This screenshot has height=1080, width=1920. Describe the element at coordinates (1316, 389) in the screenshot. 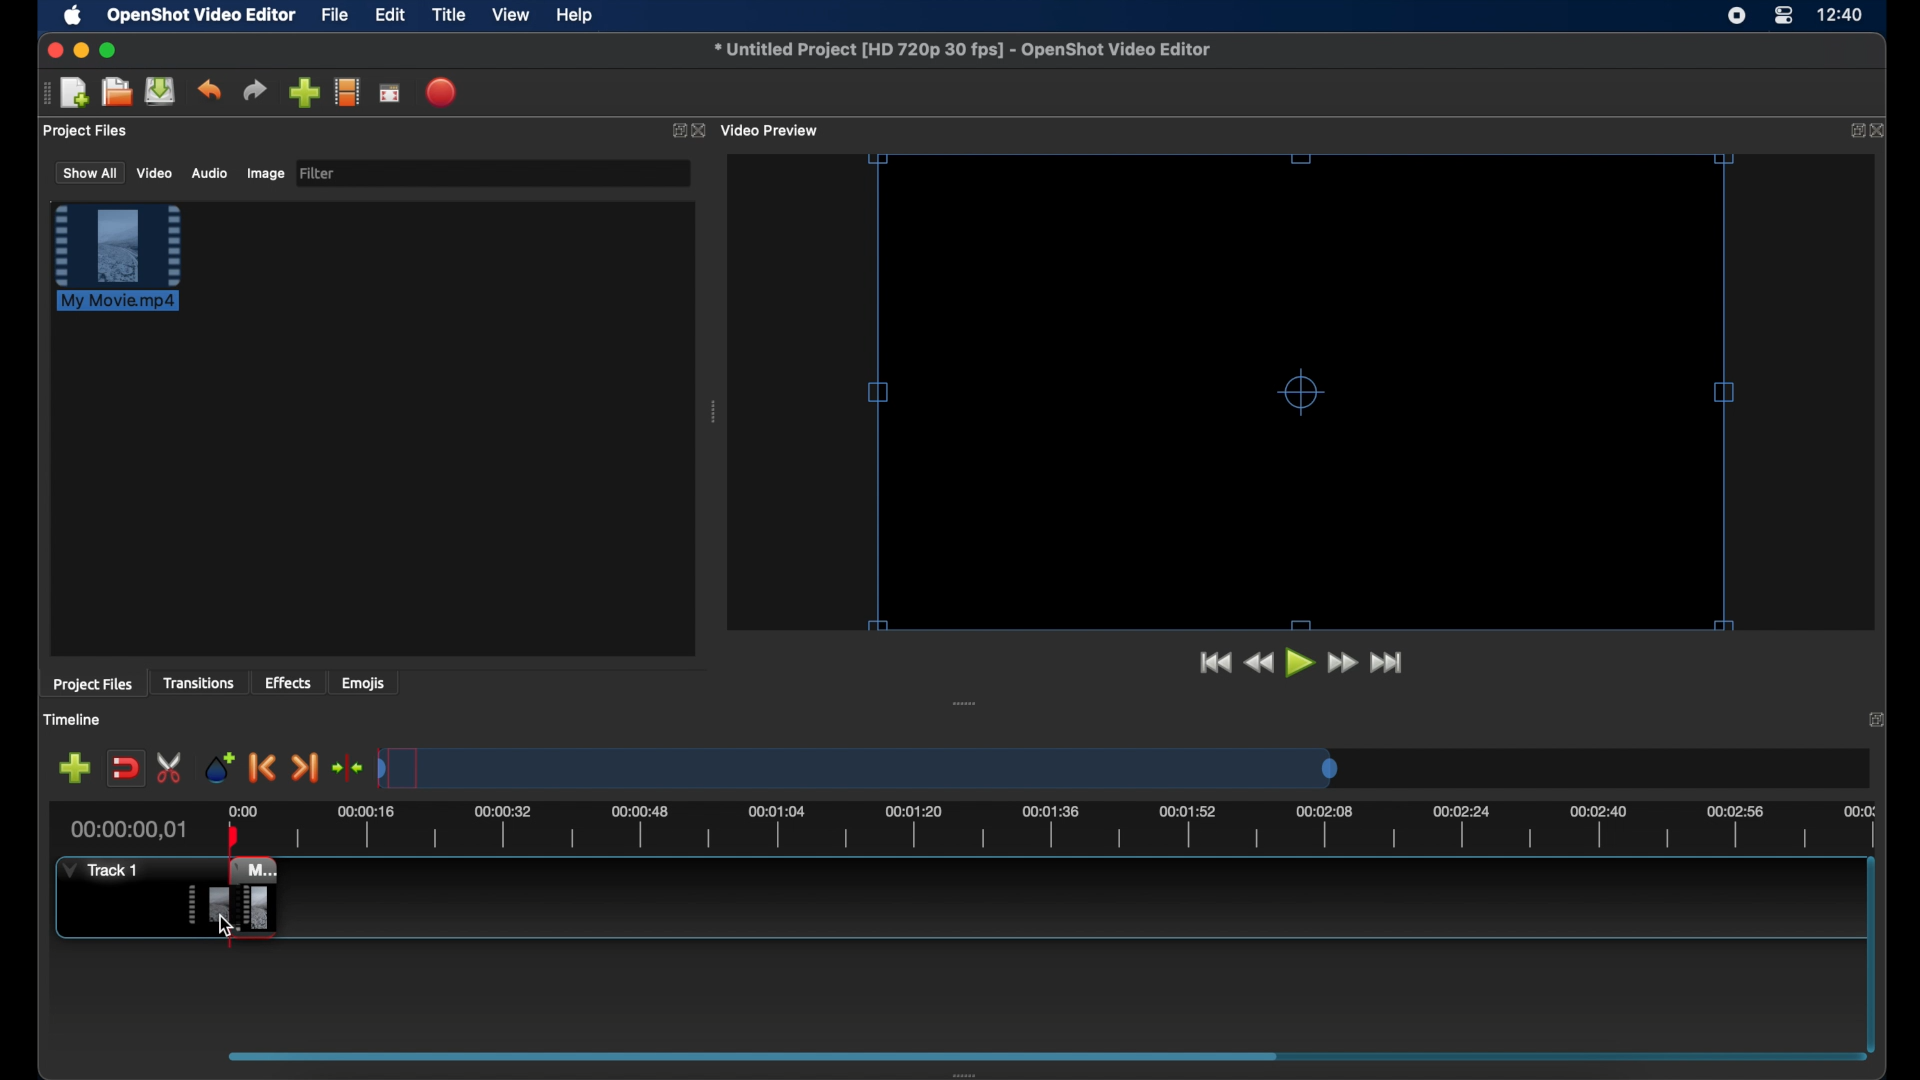

I see `resize  handles` at that location.